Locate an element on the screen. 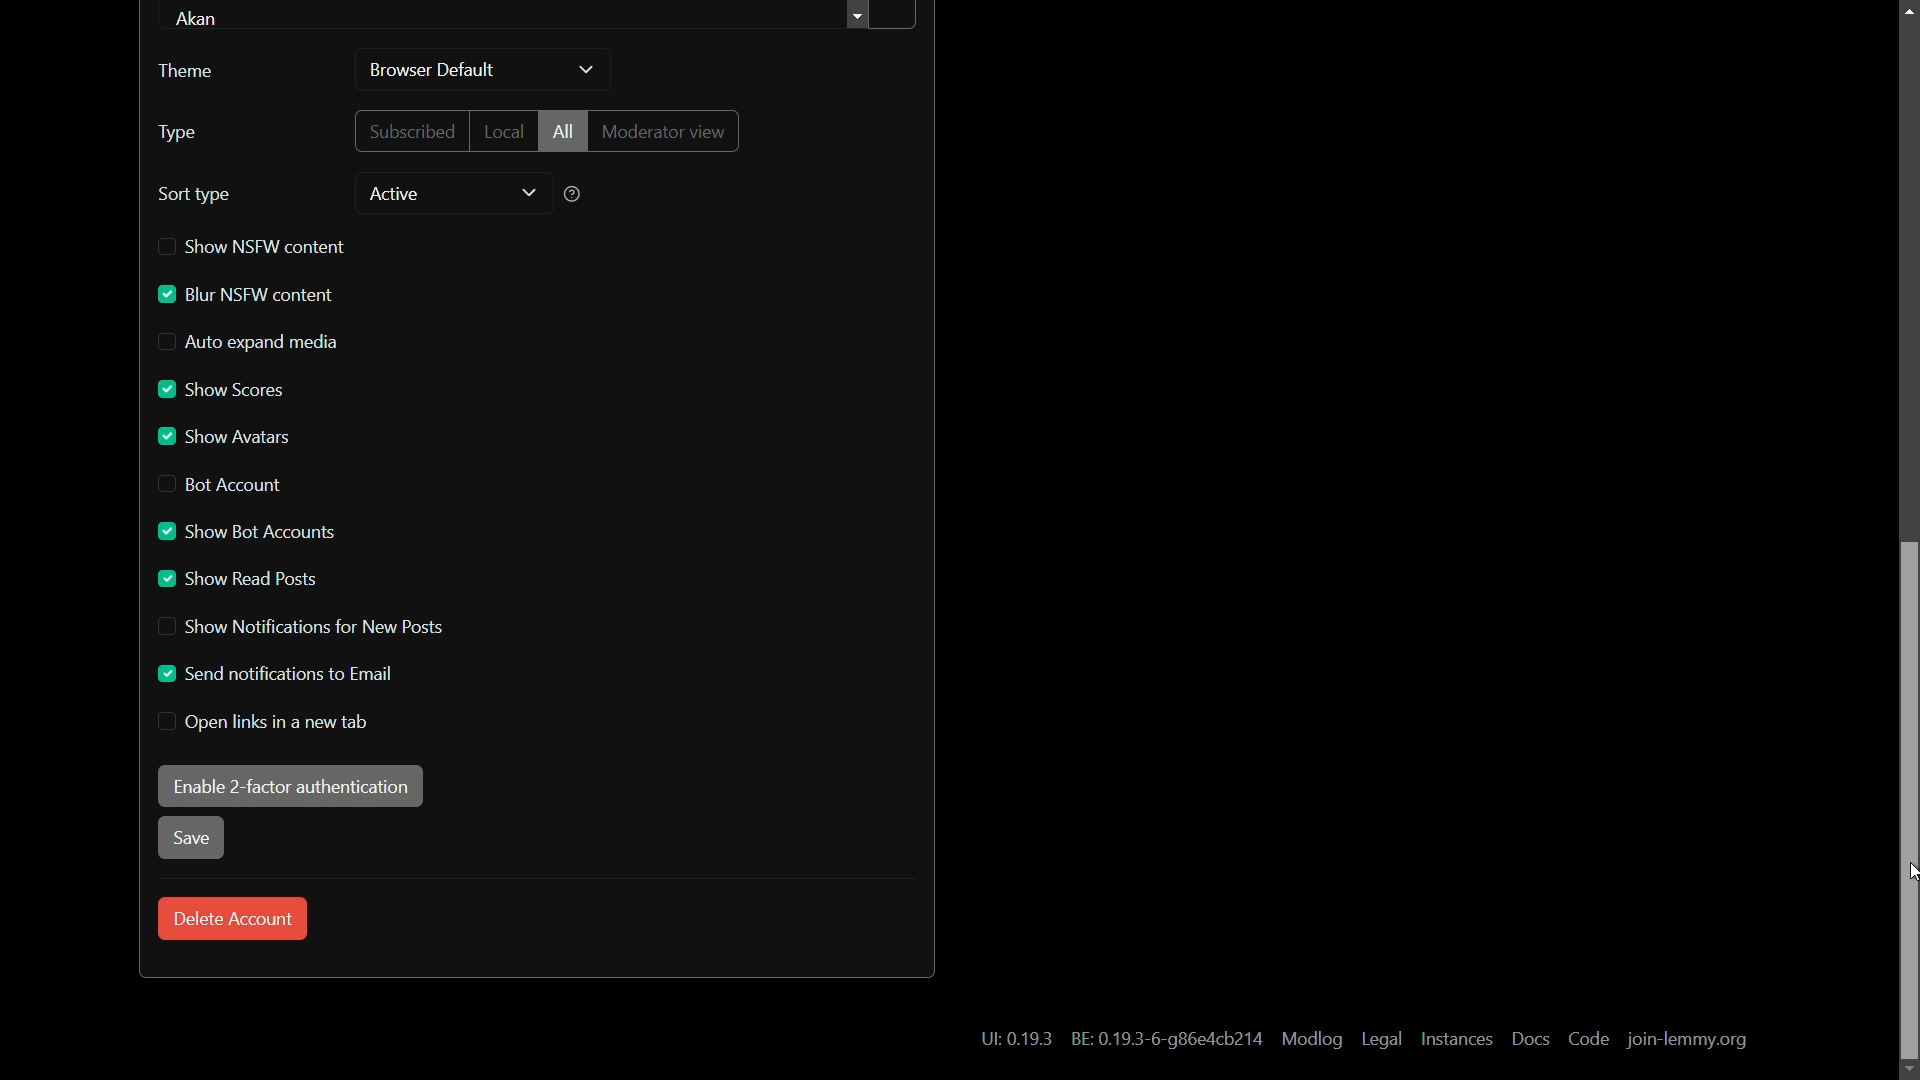 The height and width of the screenshot is (1080, 1920). show notifications for new posts is located at coordinates (297, 628).